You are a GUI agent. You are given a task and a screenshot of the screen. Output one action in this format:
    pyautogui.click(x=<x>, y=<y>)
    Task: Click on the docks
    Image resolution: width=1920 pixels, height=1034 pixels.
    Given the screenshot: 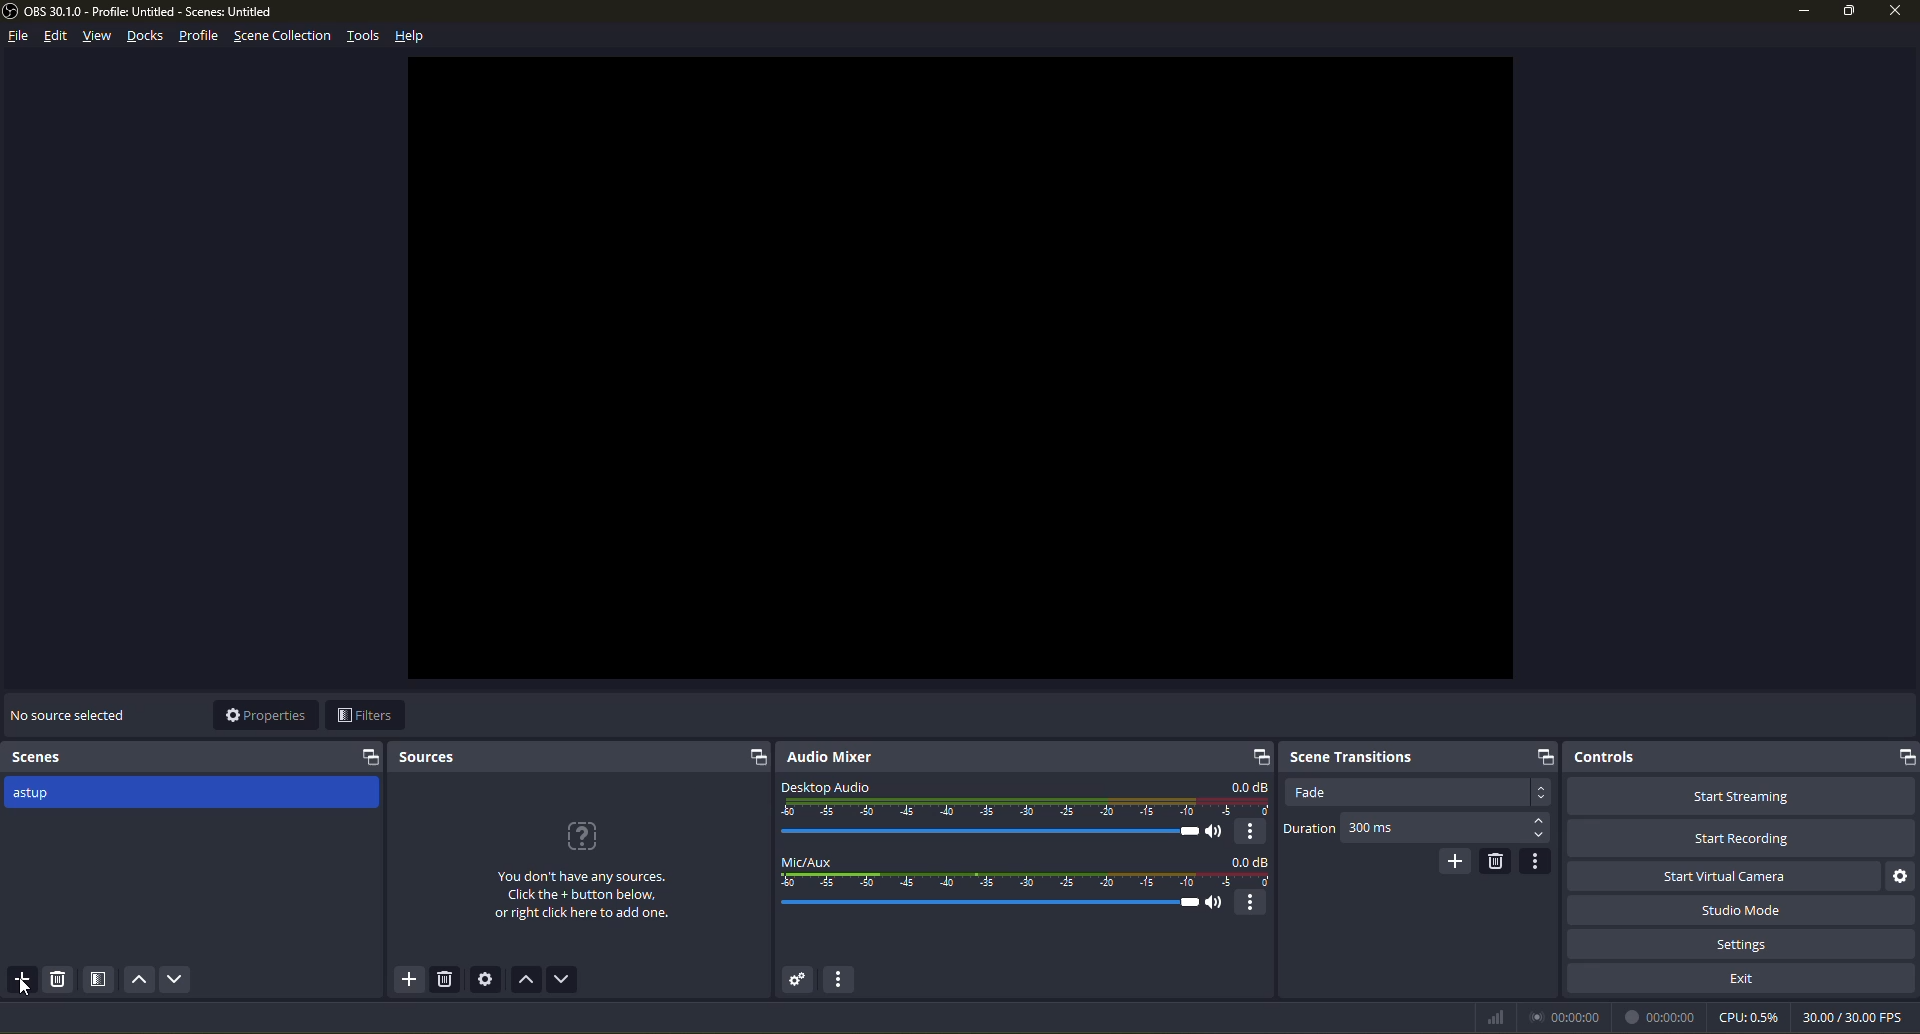 What is the action you would take?
    pyautogui.click(x=145, y=38)
    